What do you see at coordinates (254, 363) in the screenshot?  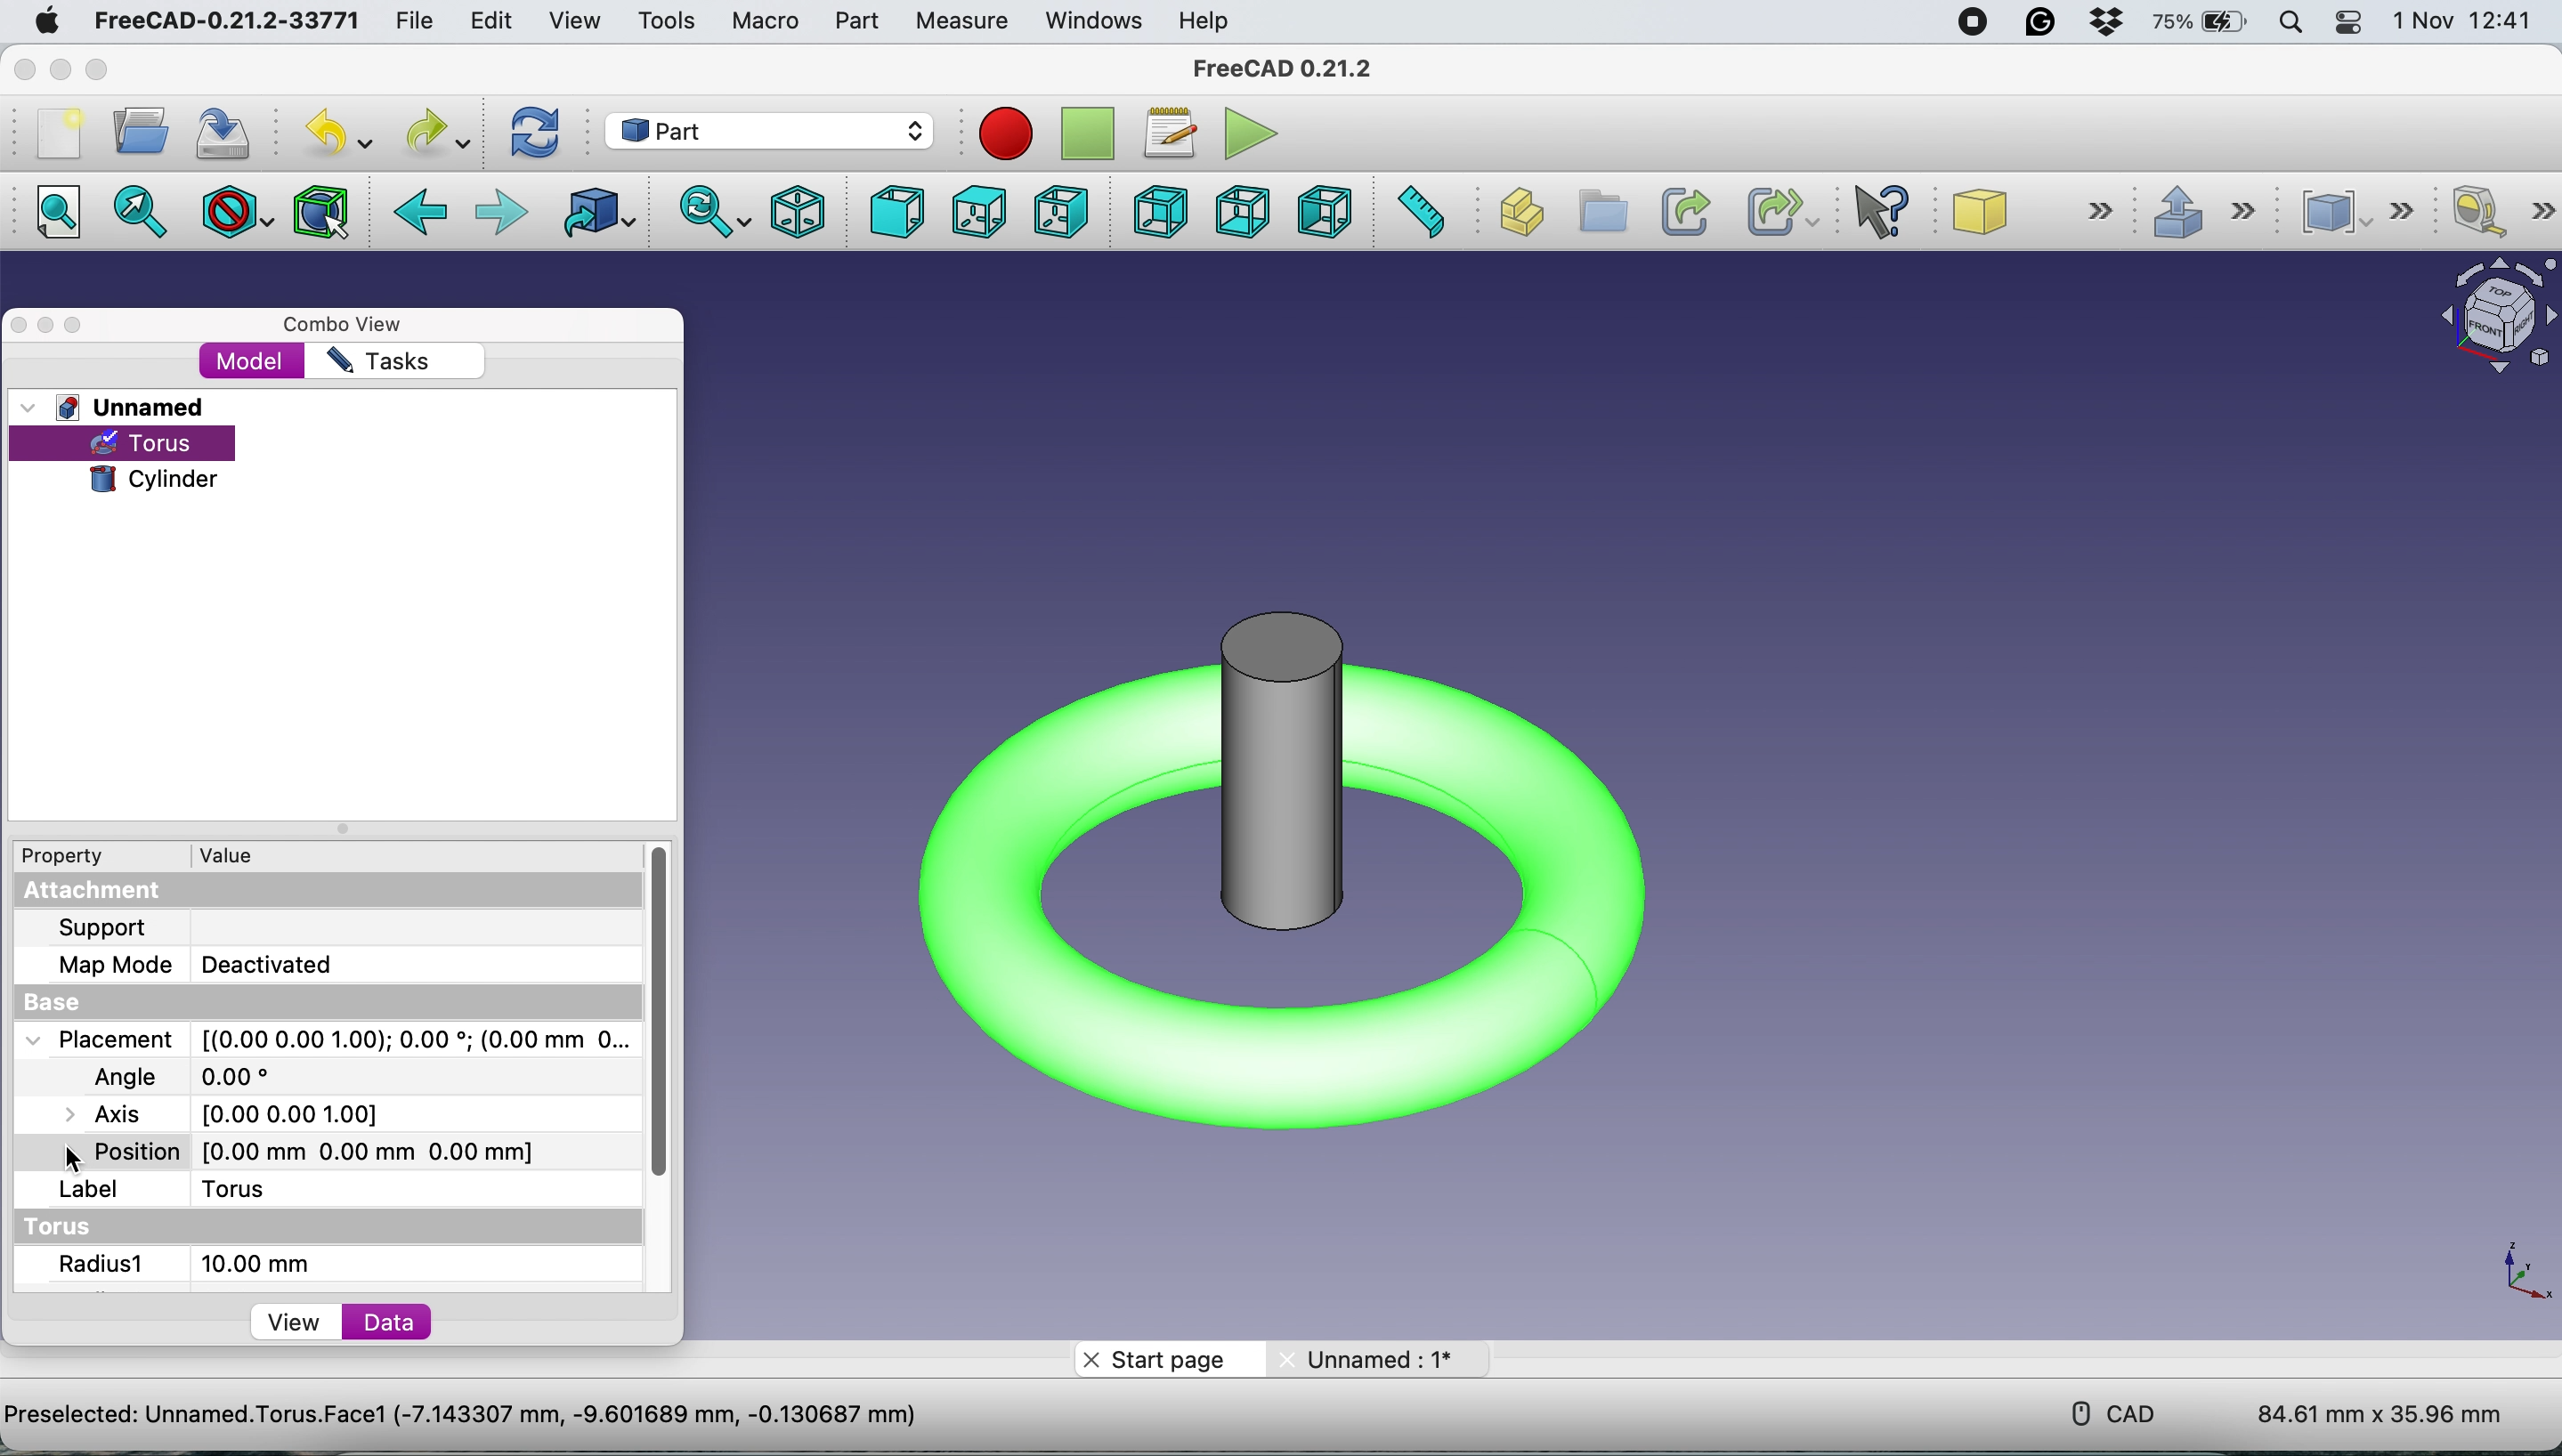 I see `model` at bounding box center [254, 363].